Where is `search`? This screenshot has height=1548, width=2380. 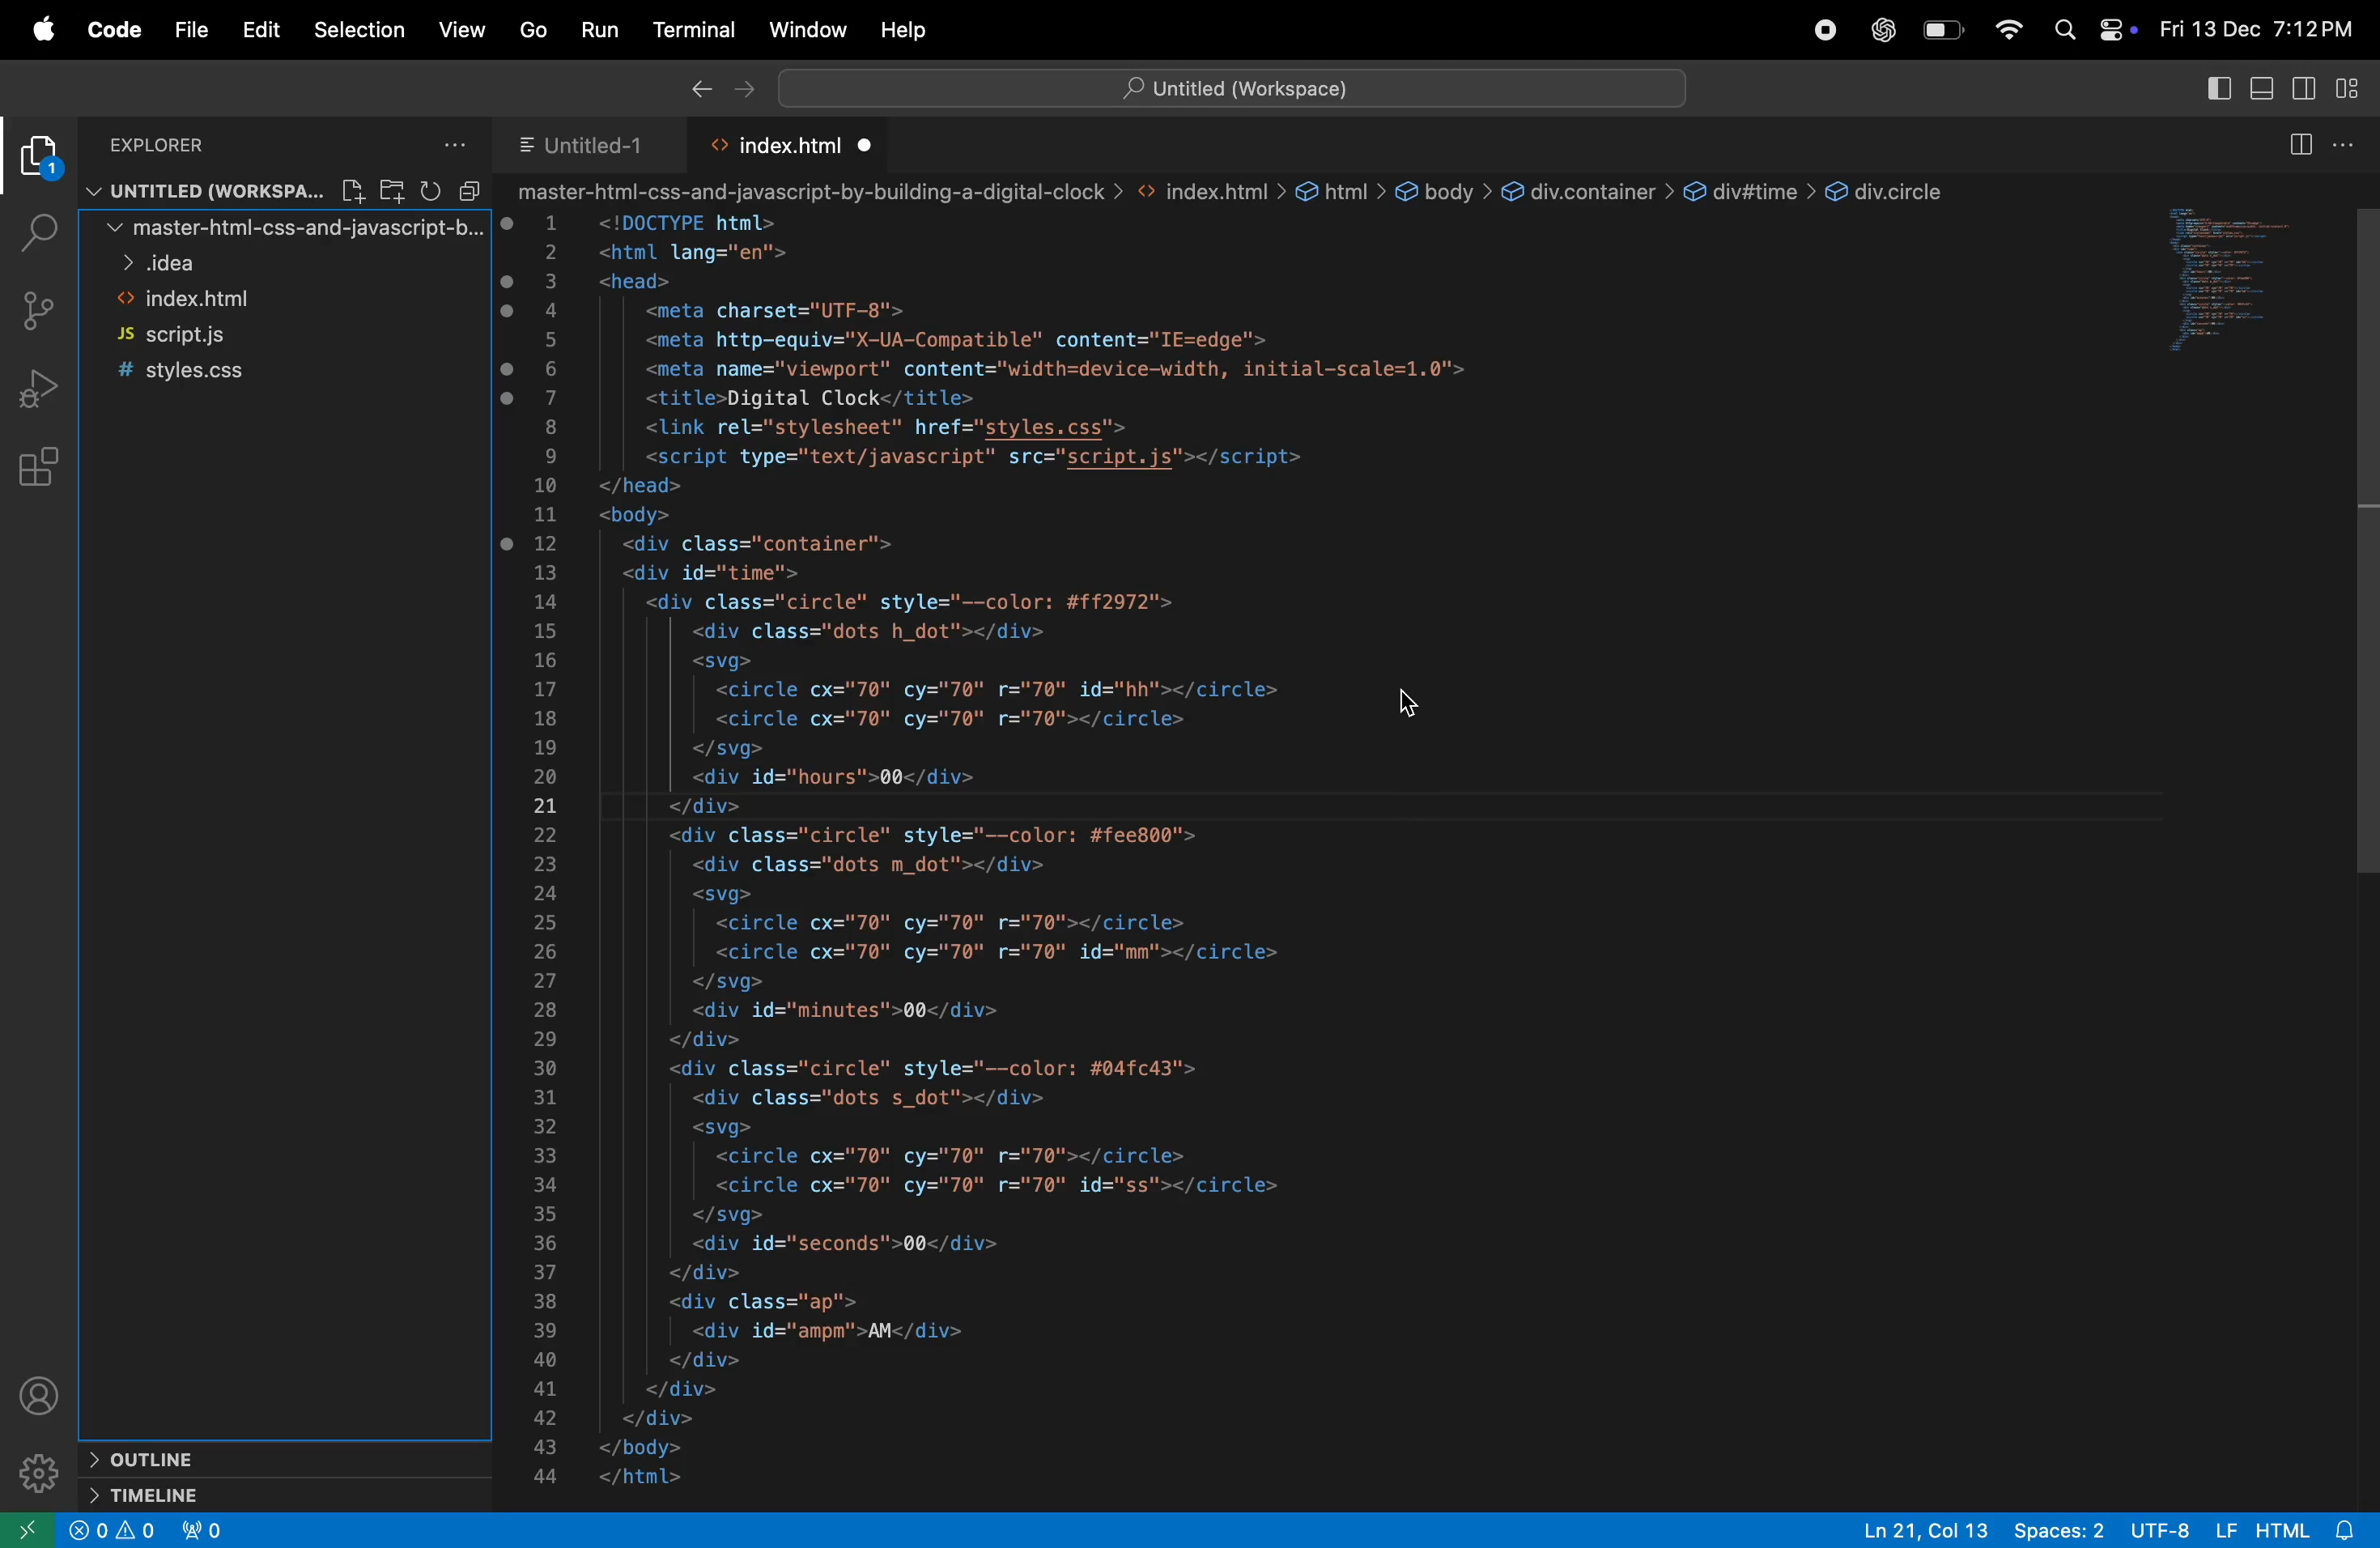
search is located at coordinates (33, 231).